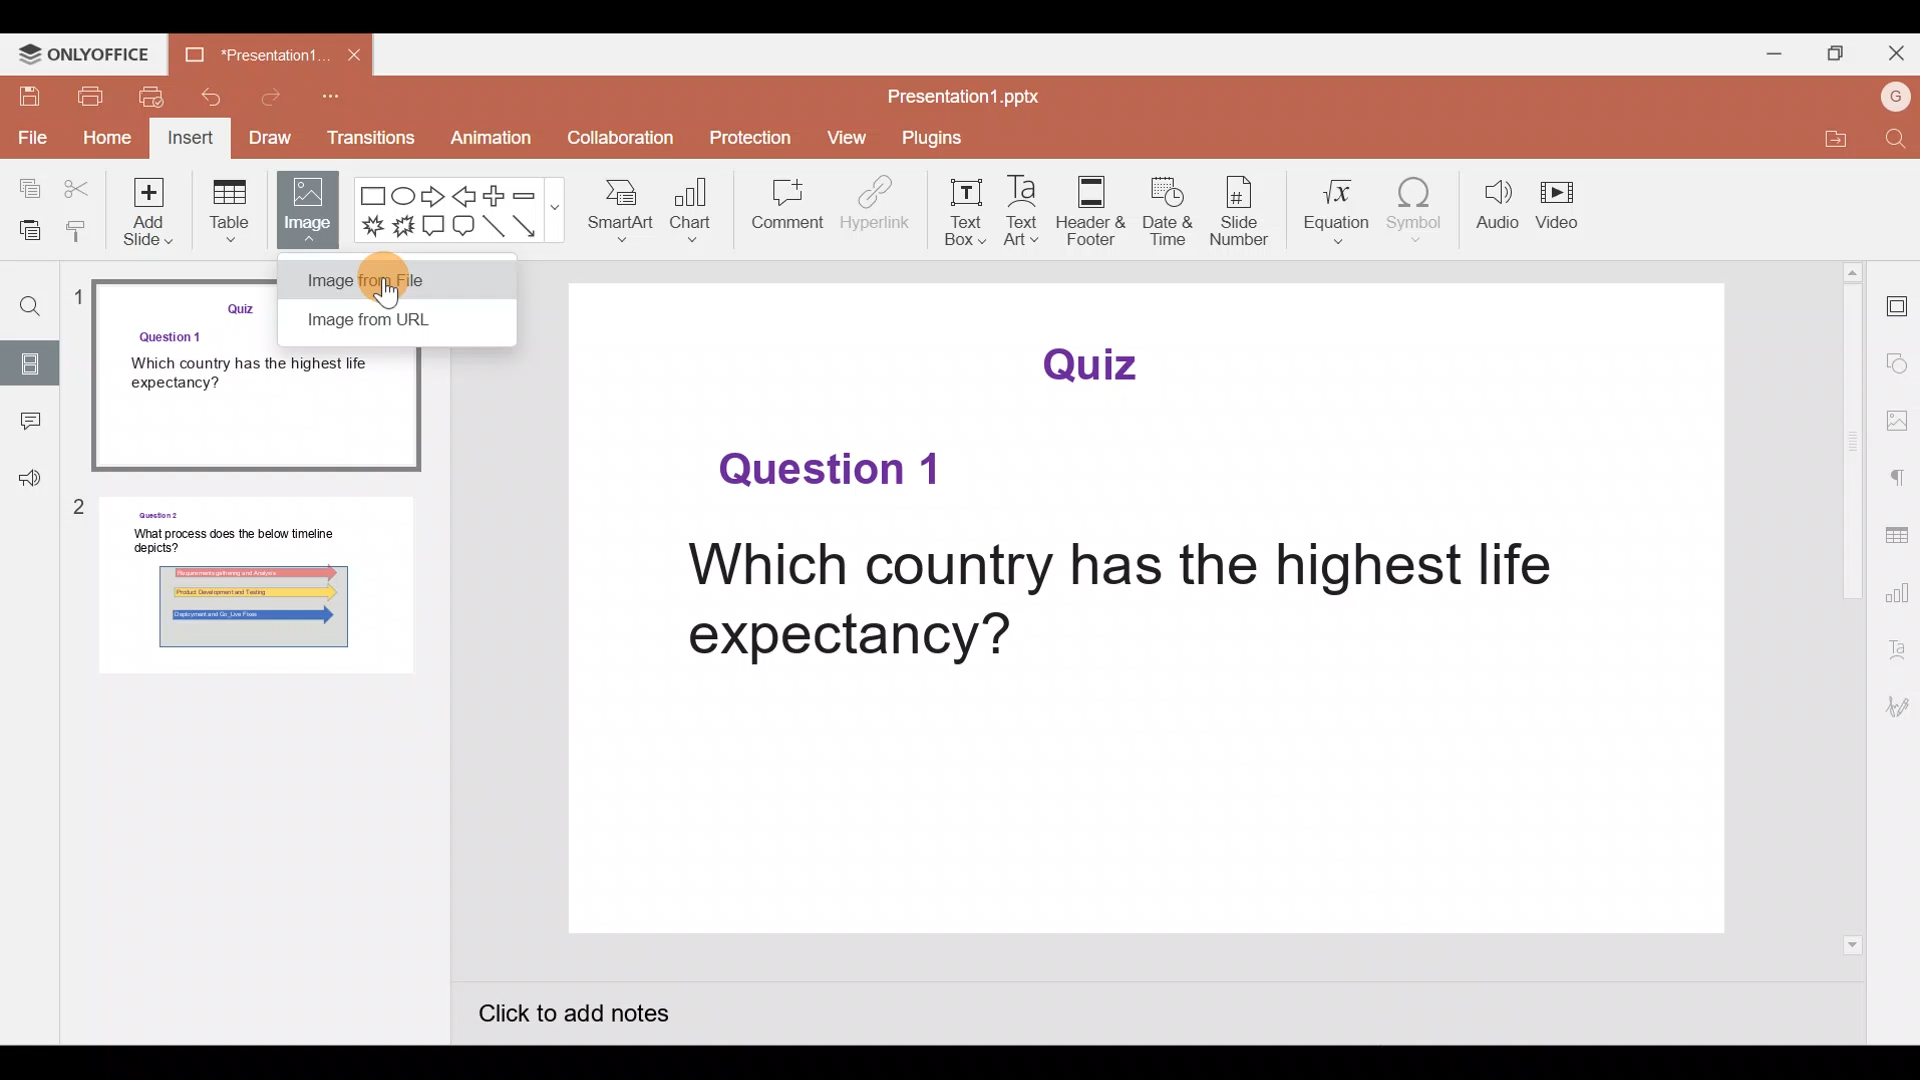  I want to click on Account name, so click(1891, 98).